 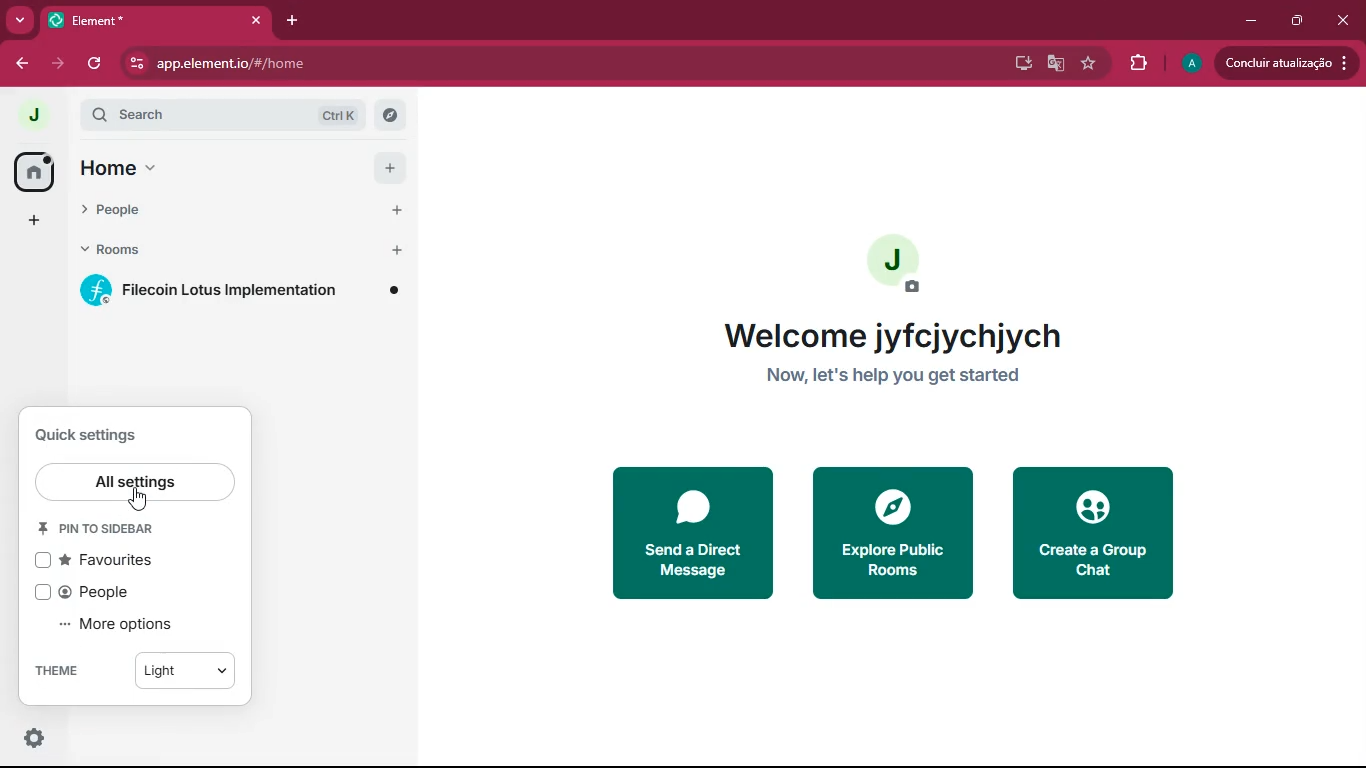 What do you see at coordinates (55, 671) in the screenshot?
I see `theme` at bounding box center [55, 671].